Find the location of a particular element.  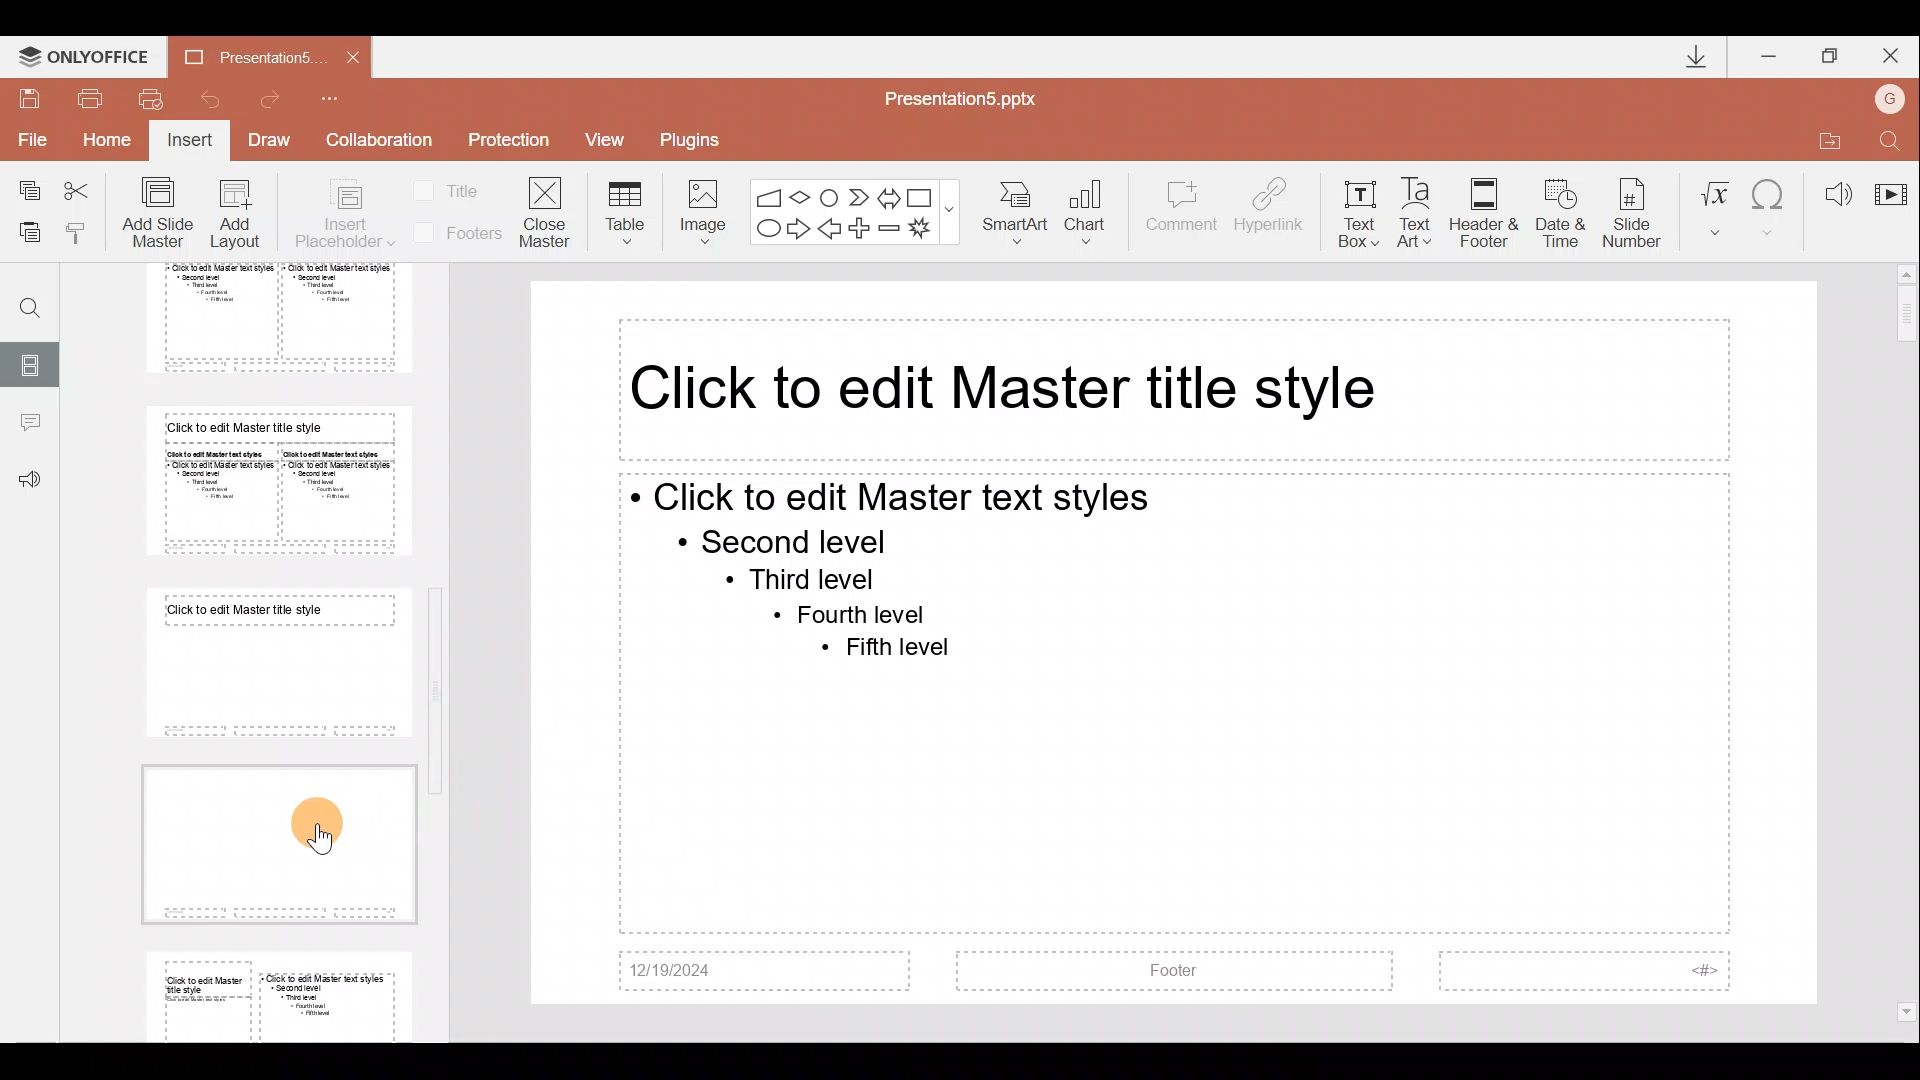

Cut is located at coordinates (82, 190).